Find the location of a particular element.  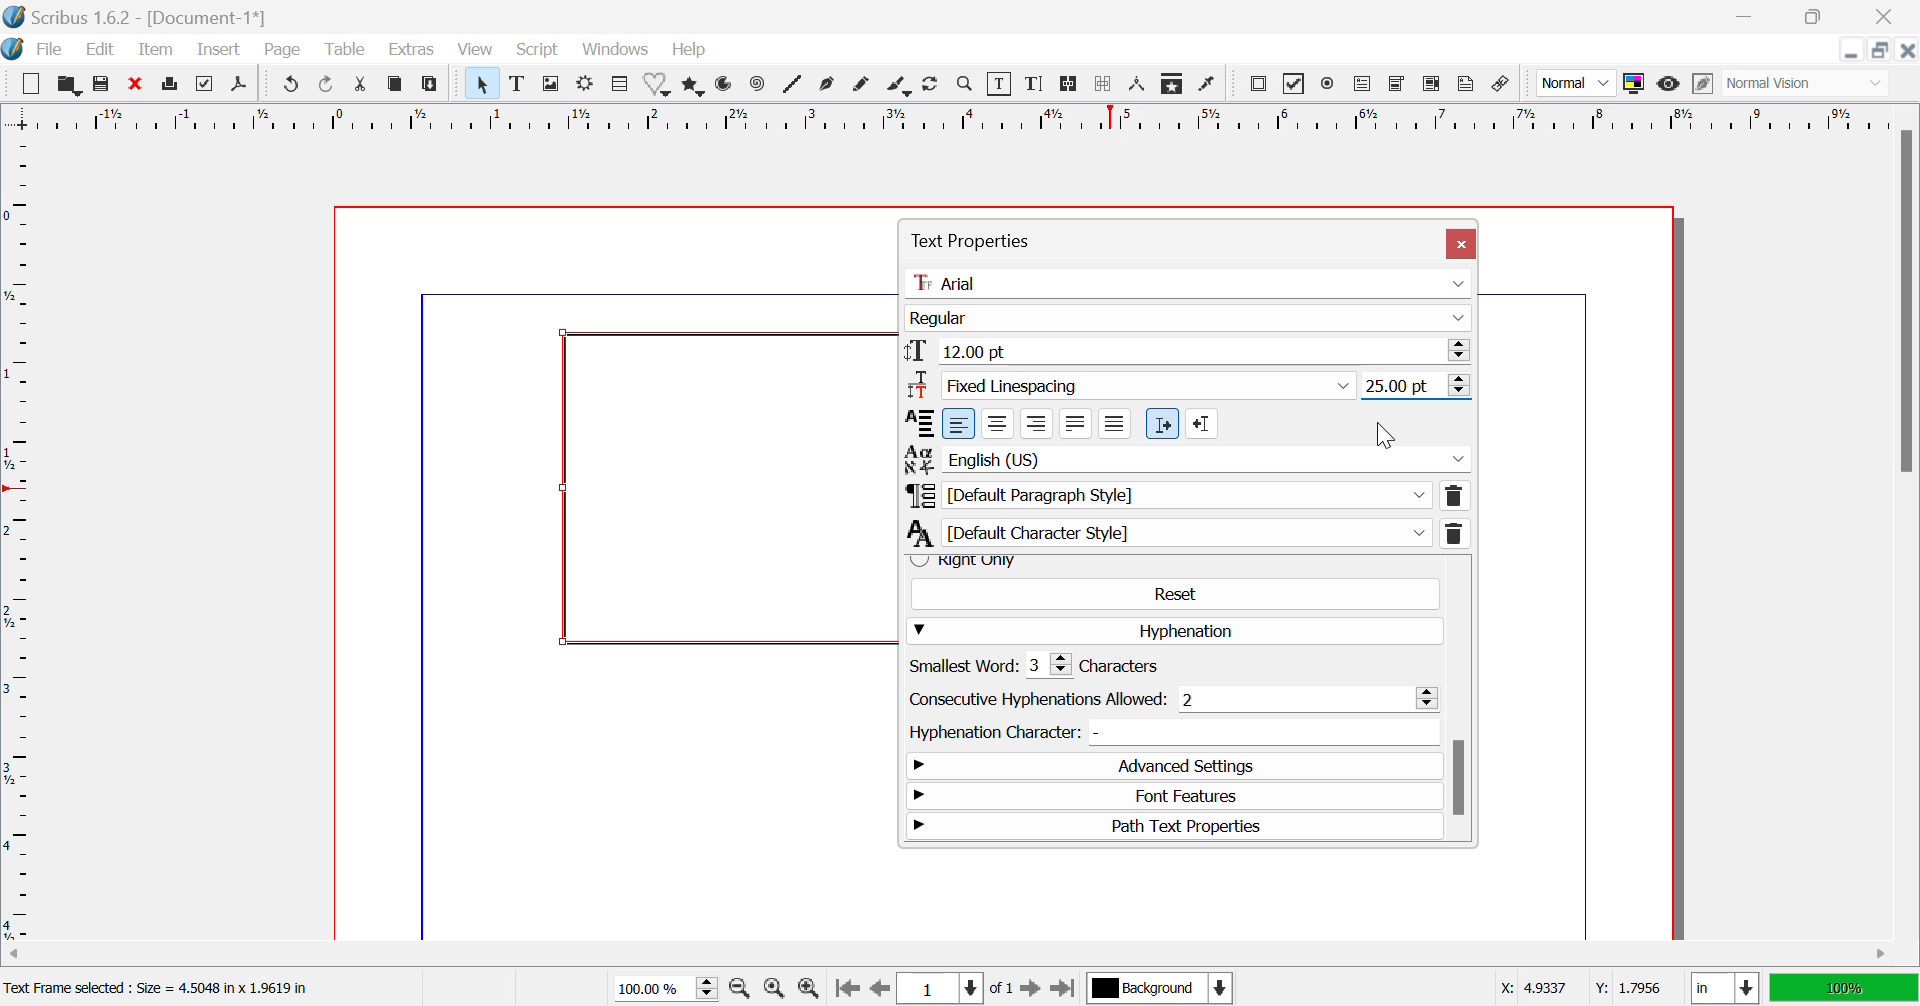

Forced justified is located at coordinates (1115, 424).